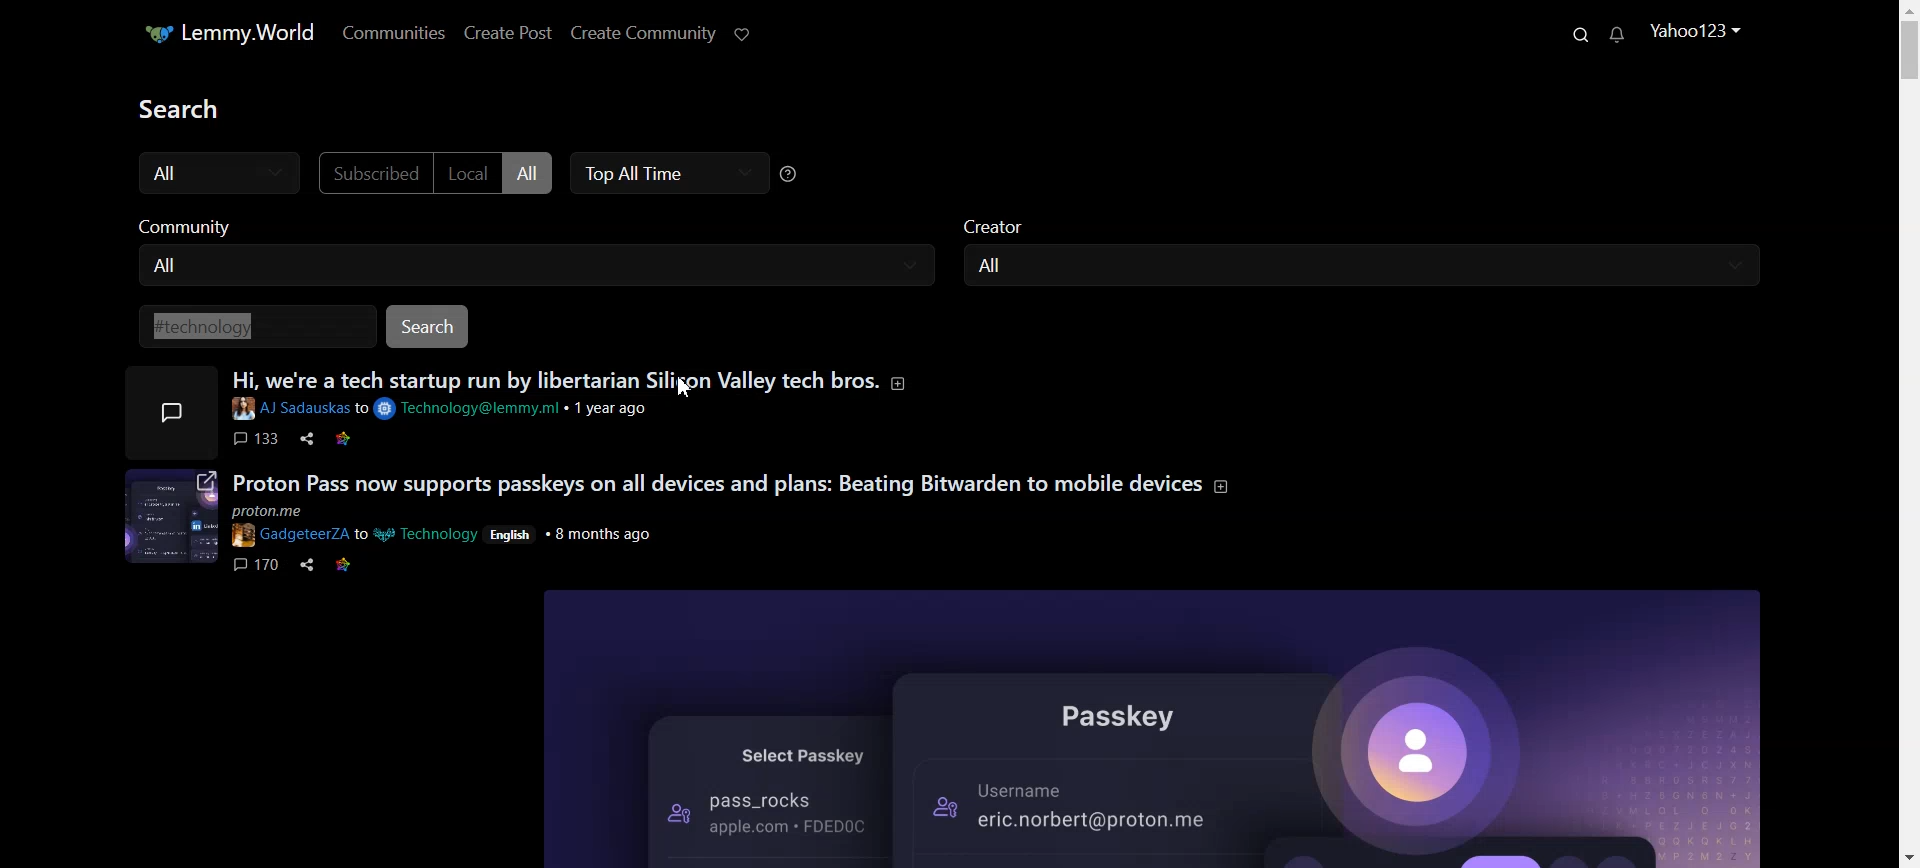 This screenshot has width=1920, height=868. What do you see at coordinates (429, 534) in the screenshot?
I see `Technology` at bounding box center [429, 534].